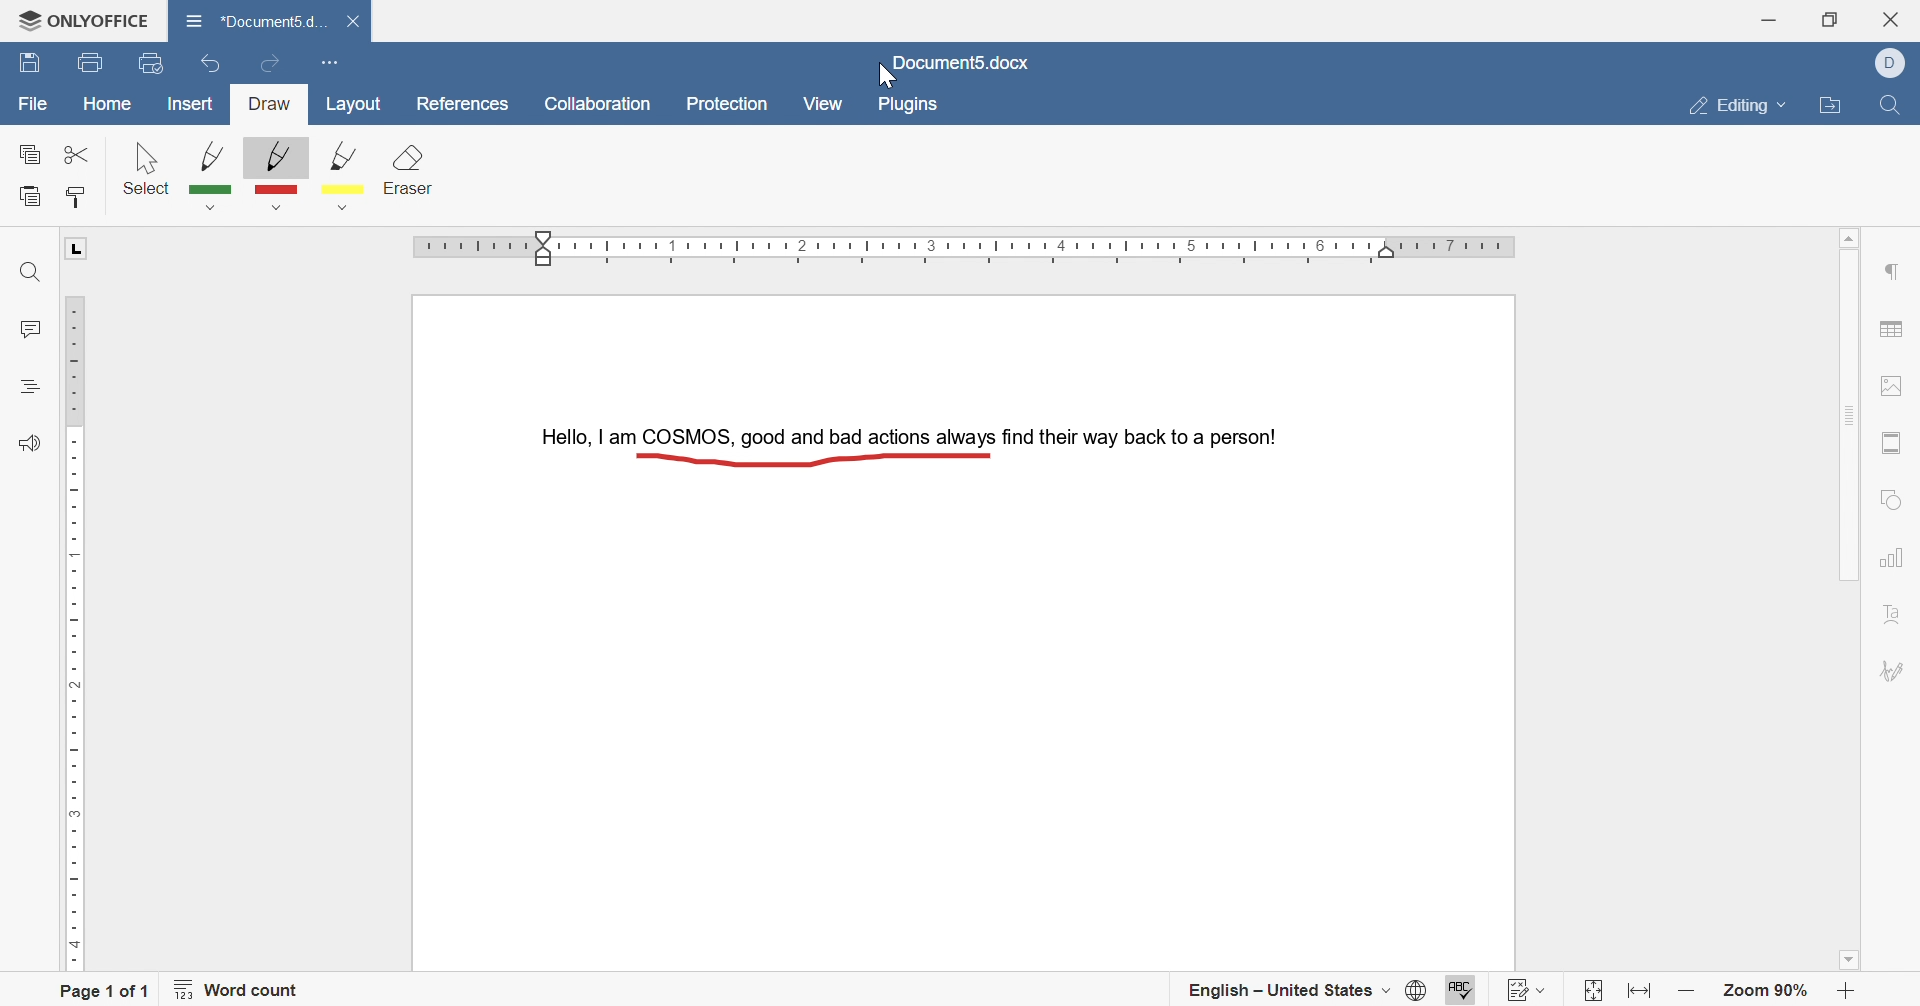 Image resolution: width=1920 pixels, height=1006 pixels. What do you see at coordinates (1830, 19) in the screenshot?
I see `restore down` at bounding box center [1830, 19].